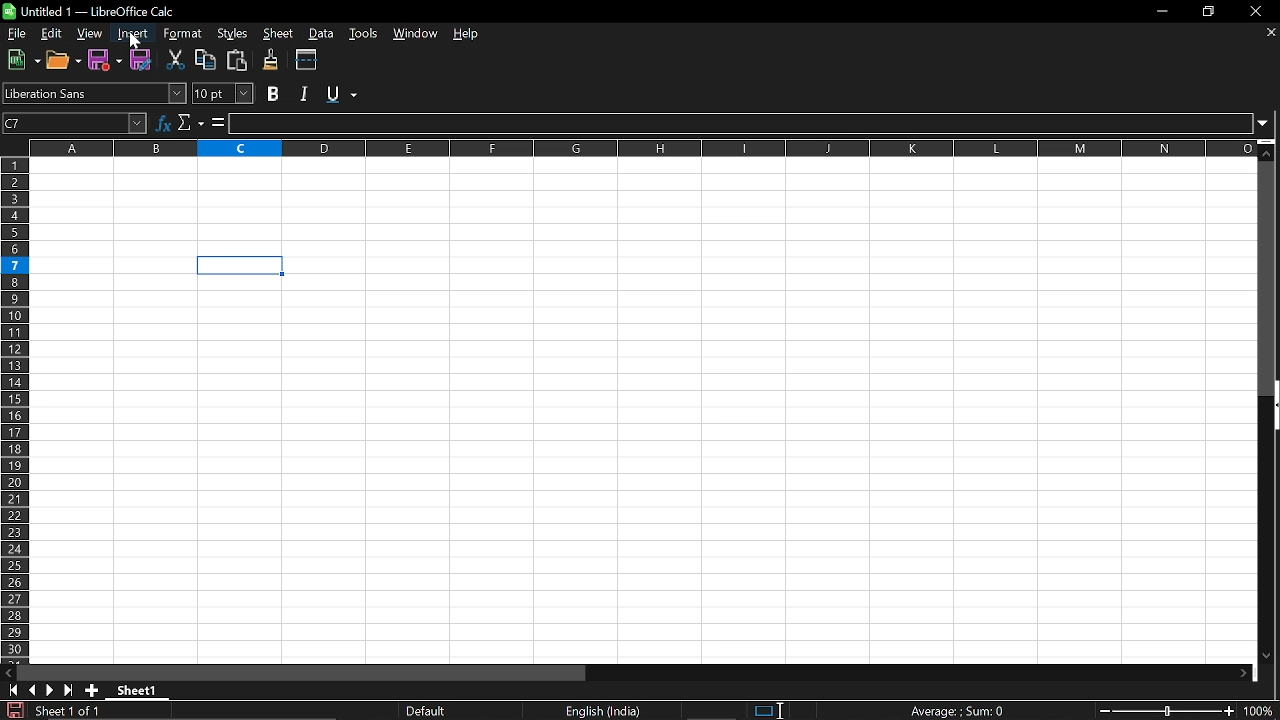  What do you see at coordinates (130, 34) in the screenshot?
I see `Insert` at bounding box center [130, 34].